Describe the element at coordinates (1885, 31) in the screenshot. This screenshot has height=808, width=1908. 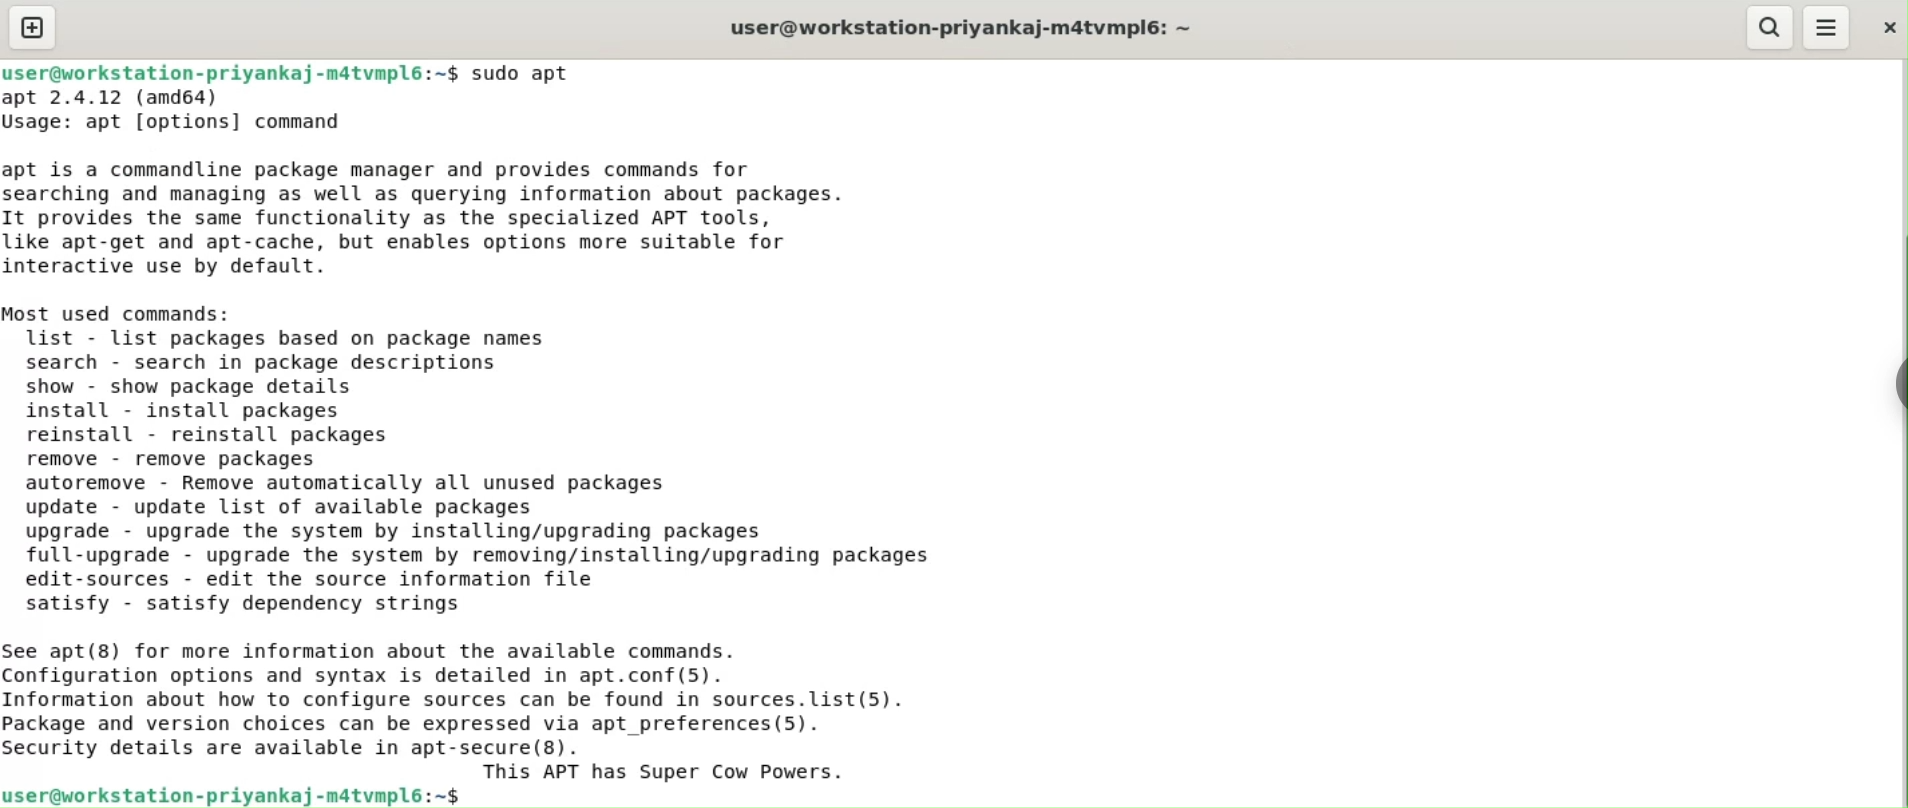
I see `close` at that location.